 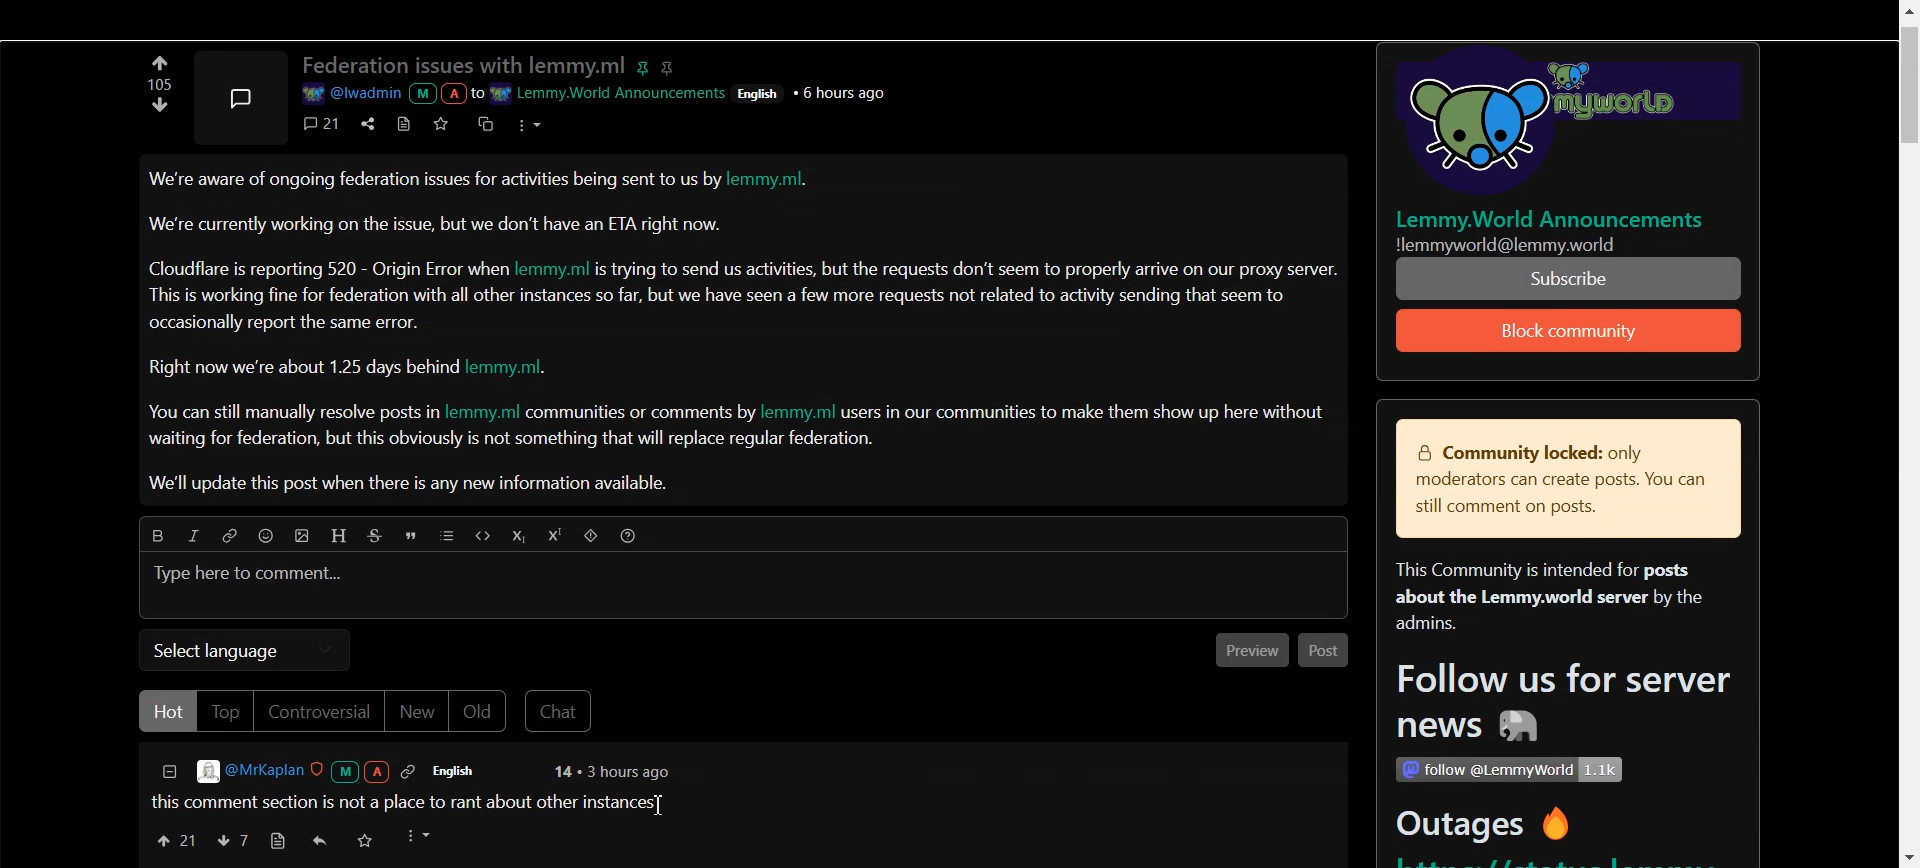 What do you see at coordinates (244, 650) in the screenshot?
I see `Select language` at bounding box center [244, 650].